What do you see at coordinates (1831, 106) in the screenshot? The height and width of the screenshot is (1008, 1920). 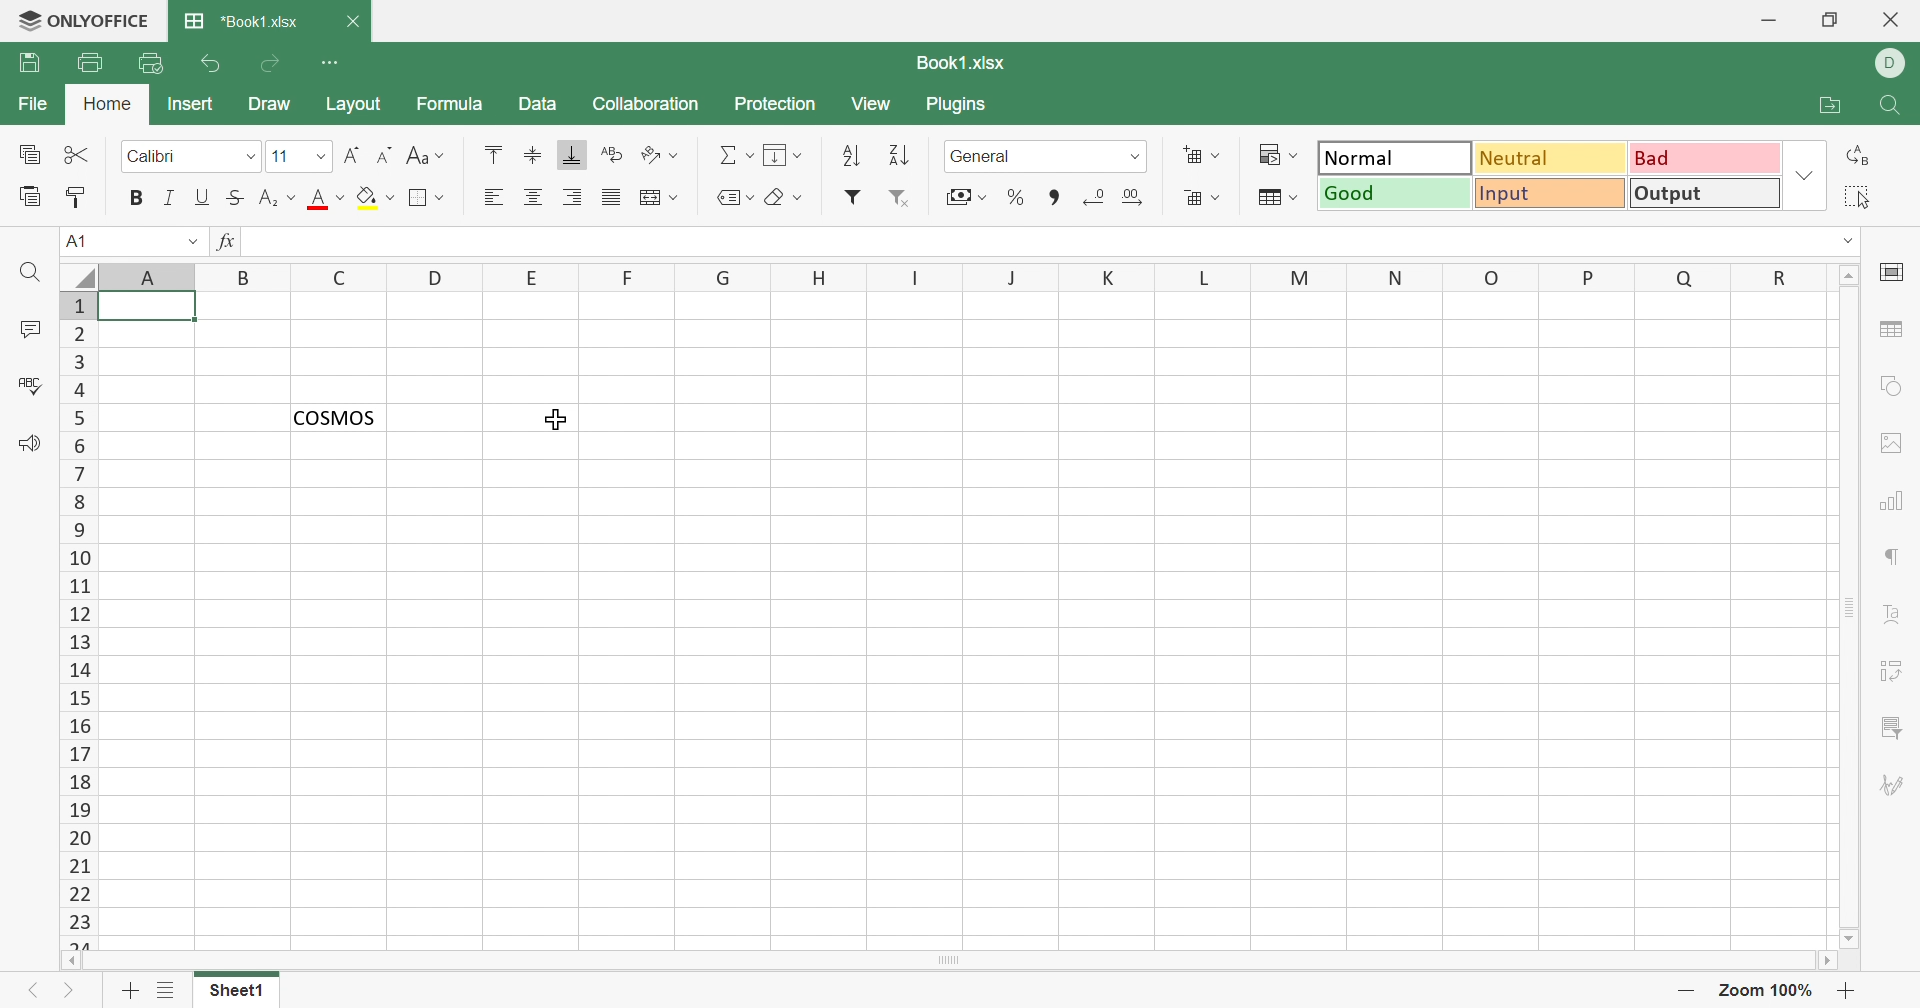 I see `Open file location` at bounding box center [1831, 106].